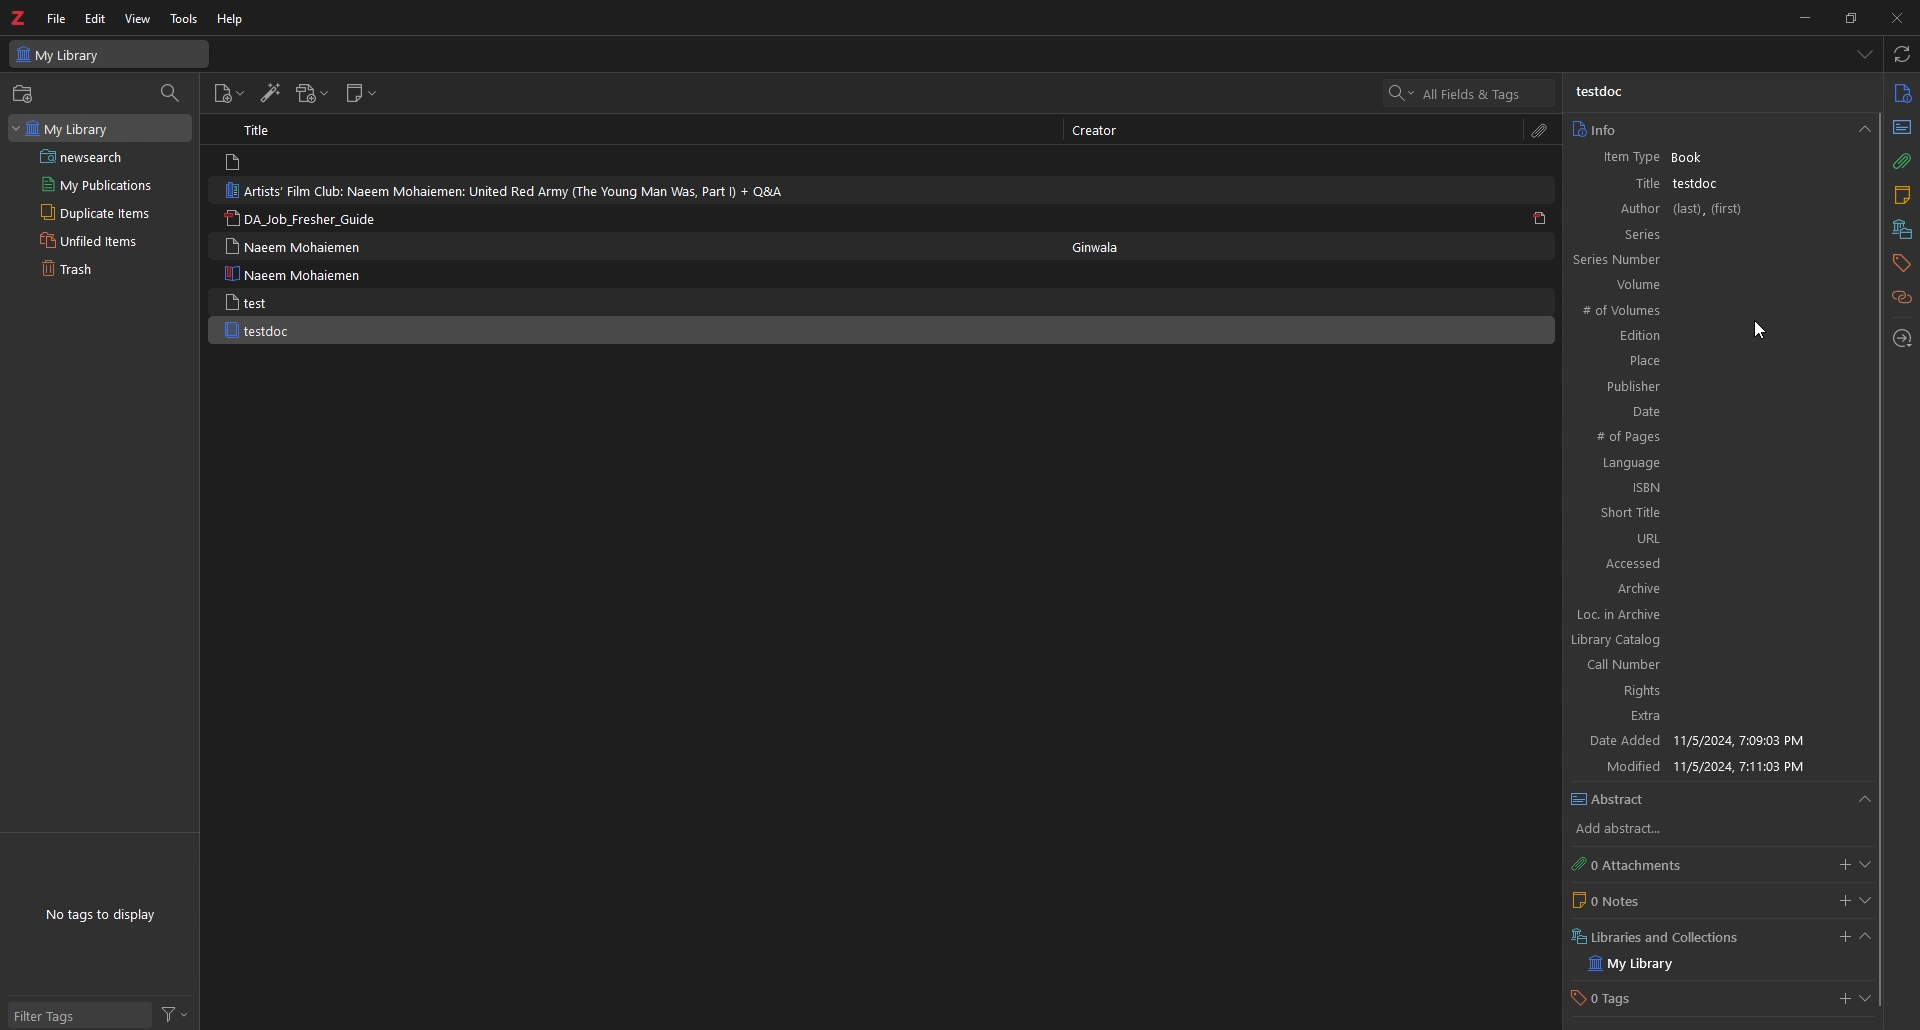  What do you see at coordinates (1723, 235) in the screenshot?
I see `Series` at bounding box center [1723, 235].